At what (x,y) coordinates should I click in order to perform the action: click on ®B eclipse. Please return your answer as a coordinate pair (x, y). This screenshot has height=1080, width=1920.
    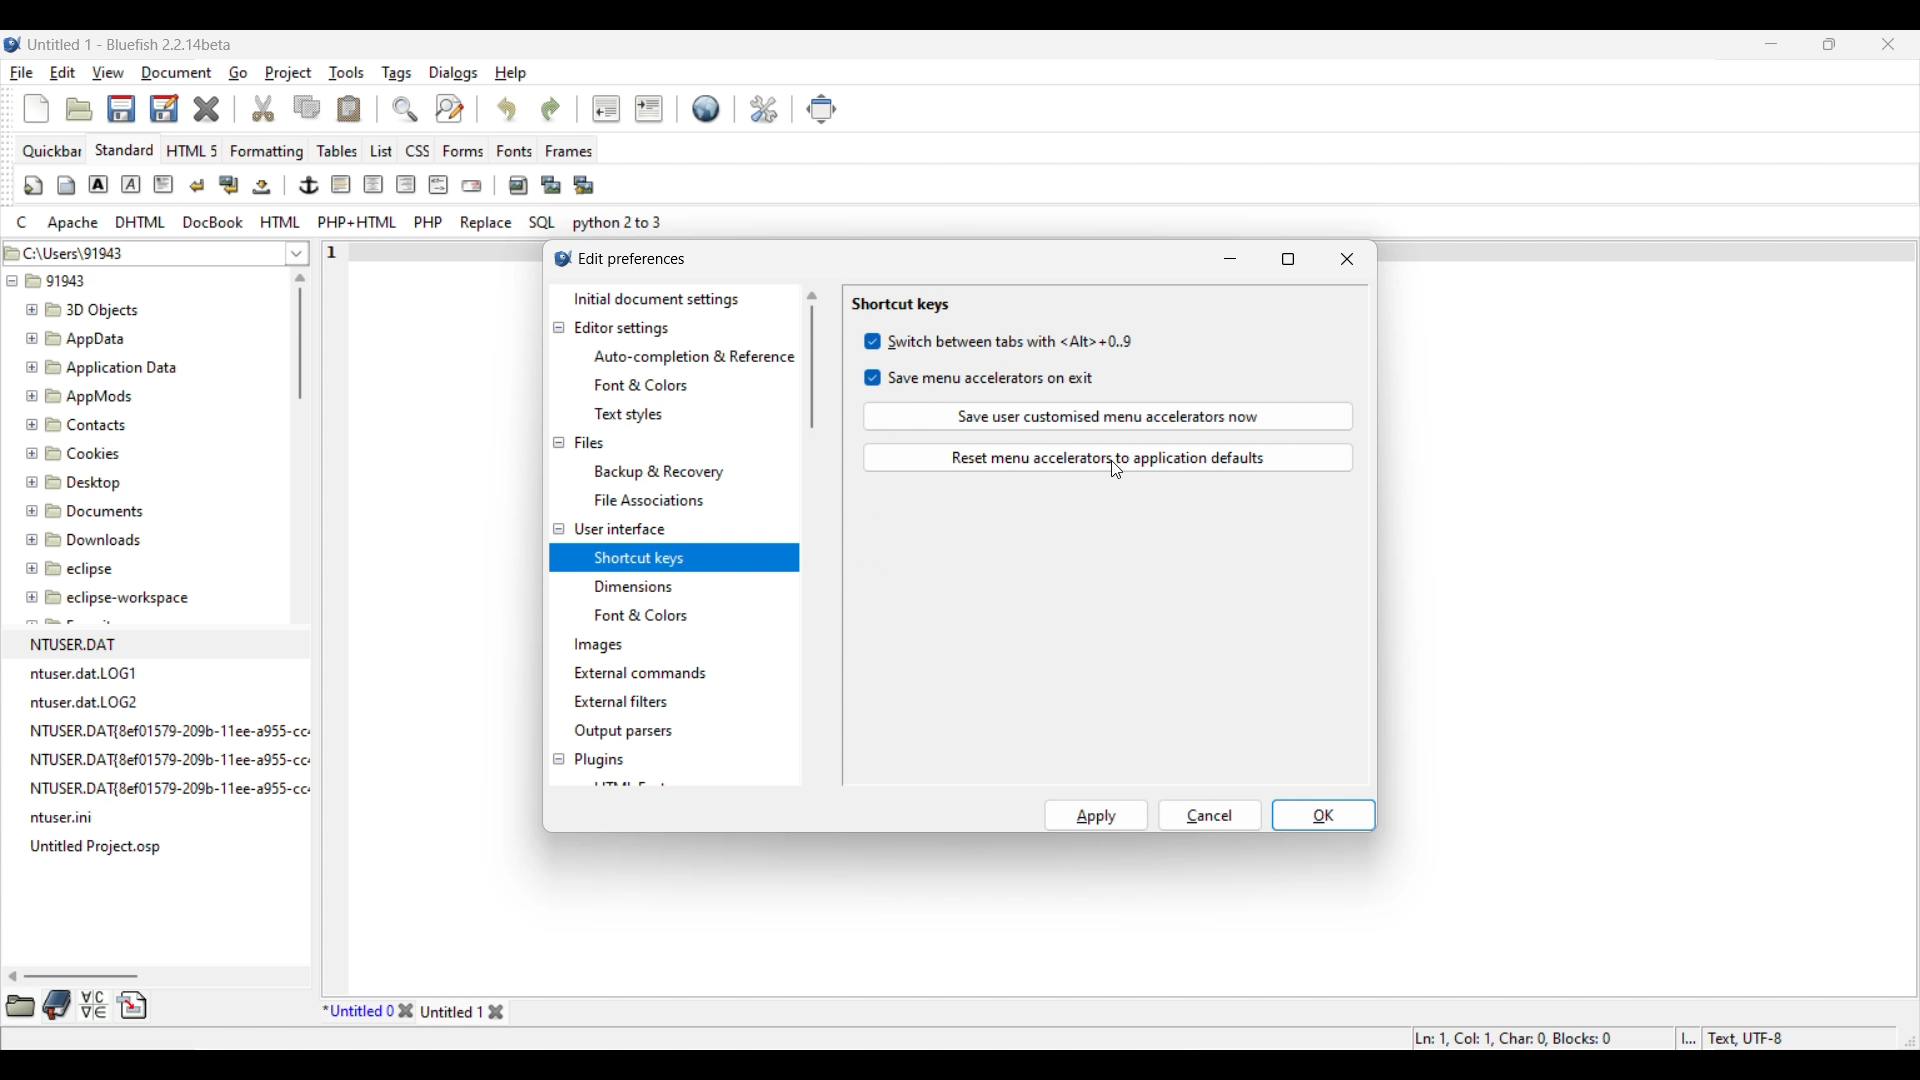
    Looking at the image, I should click on (70, 568).